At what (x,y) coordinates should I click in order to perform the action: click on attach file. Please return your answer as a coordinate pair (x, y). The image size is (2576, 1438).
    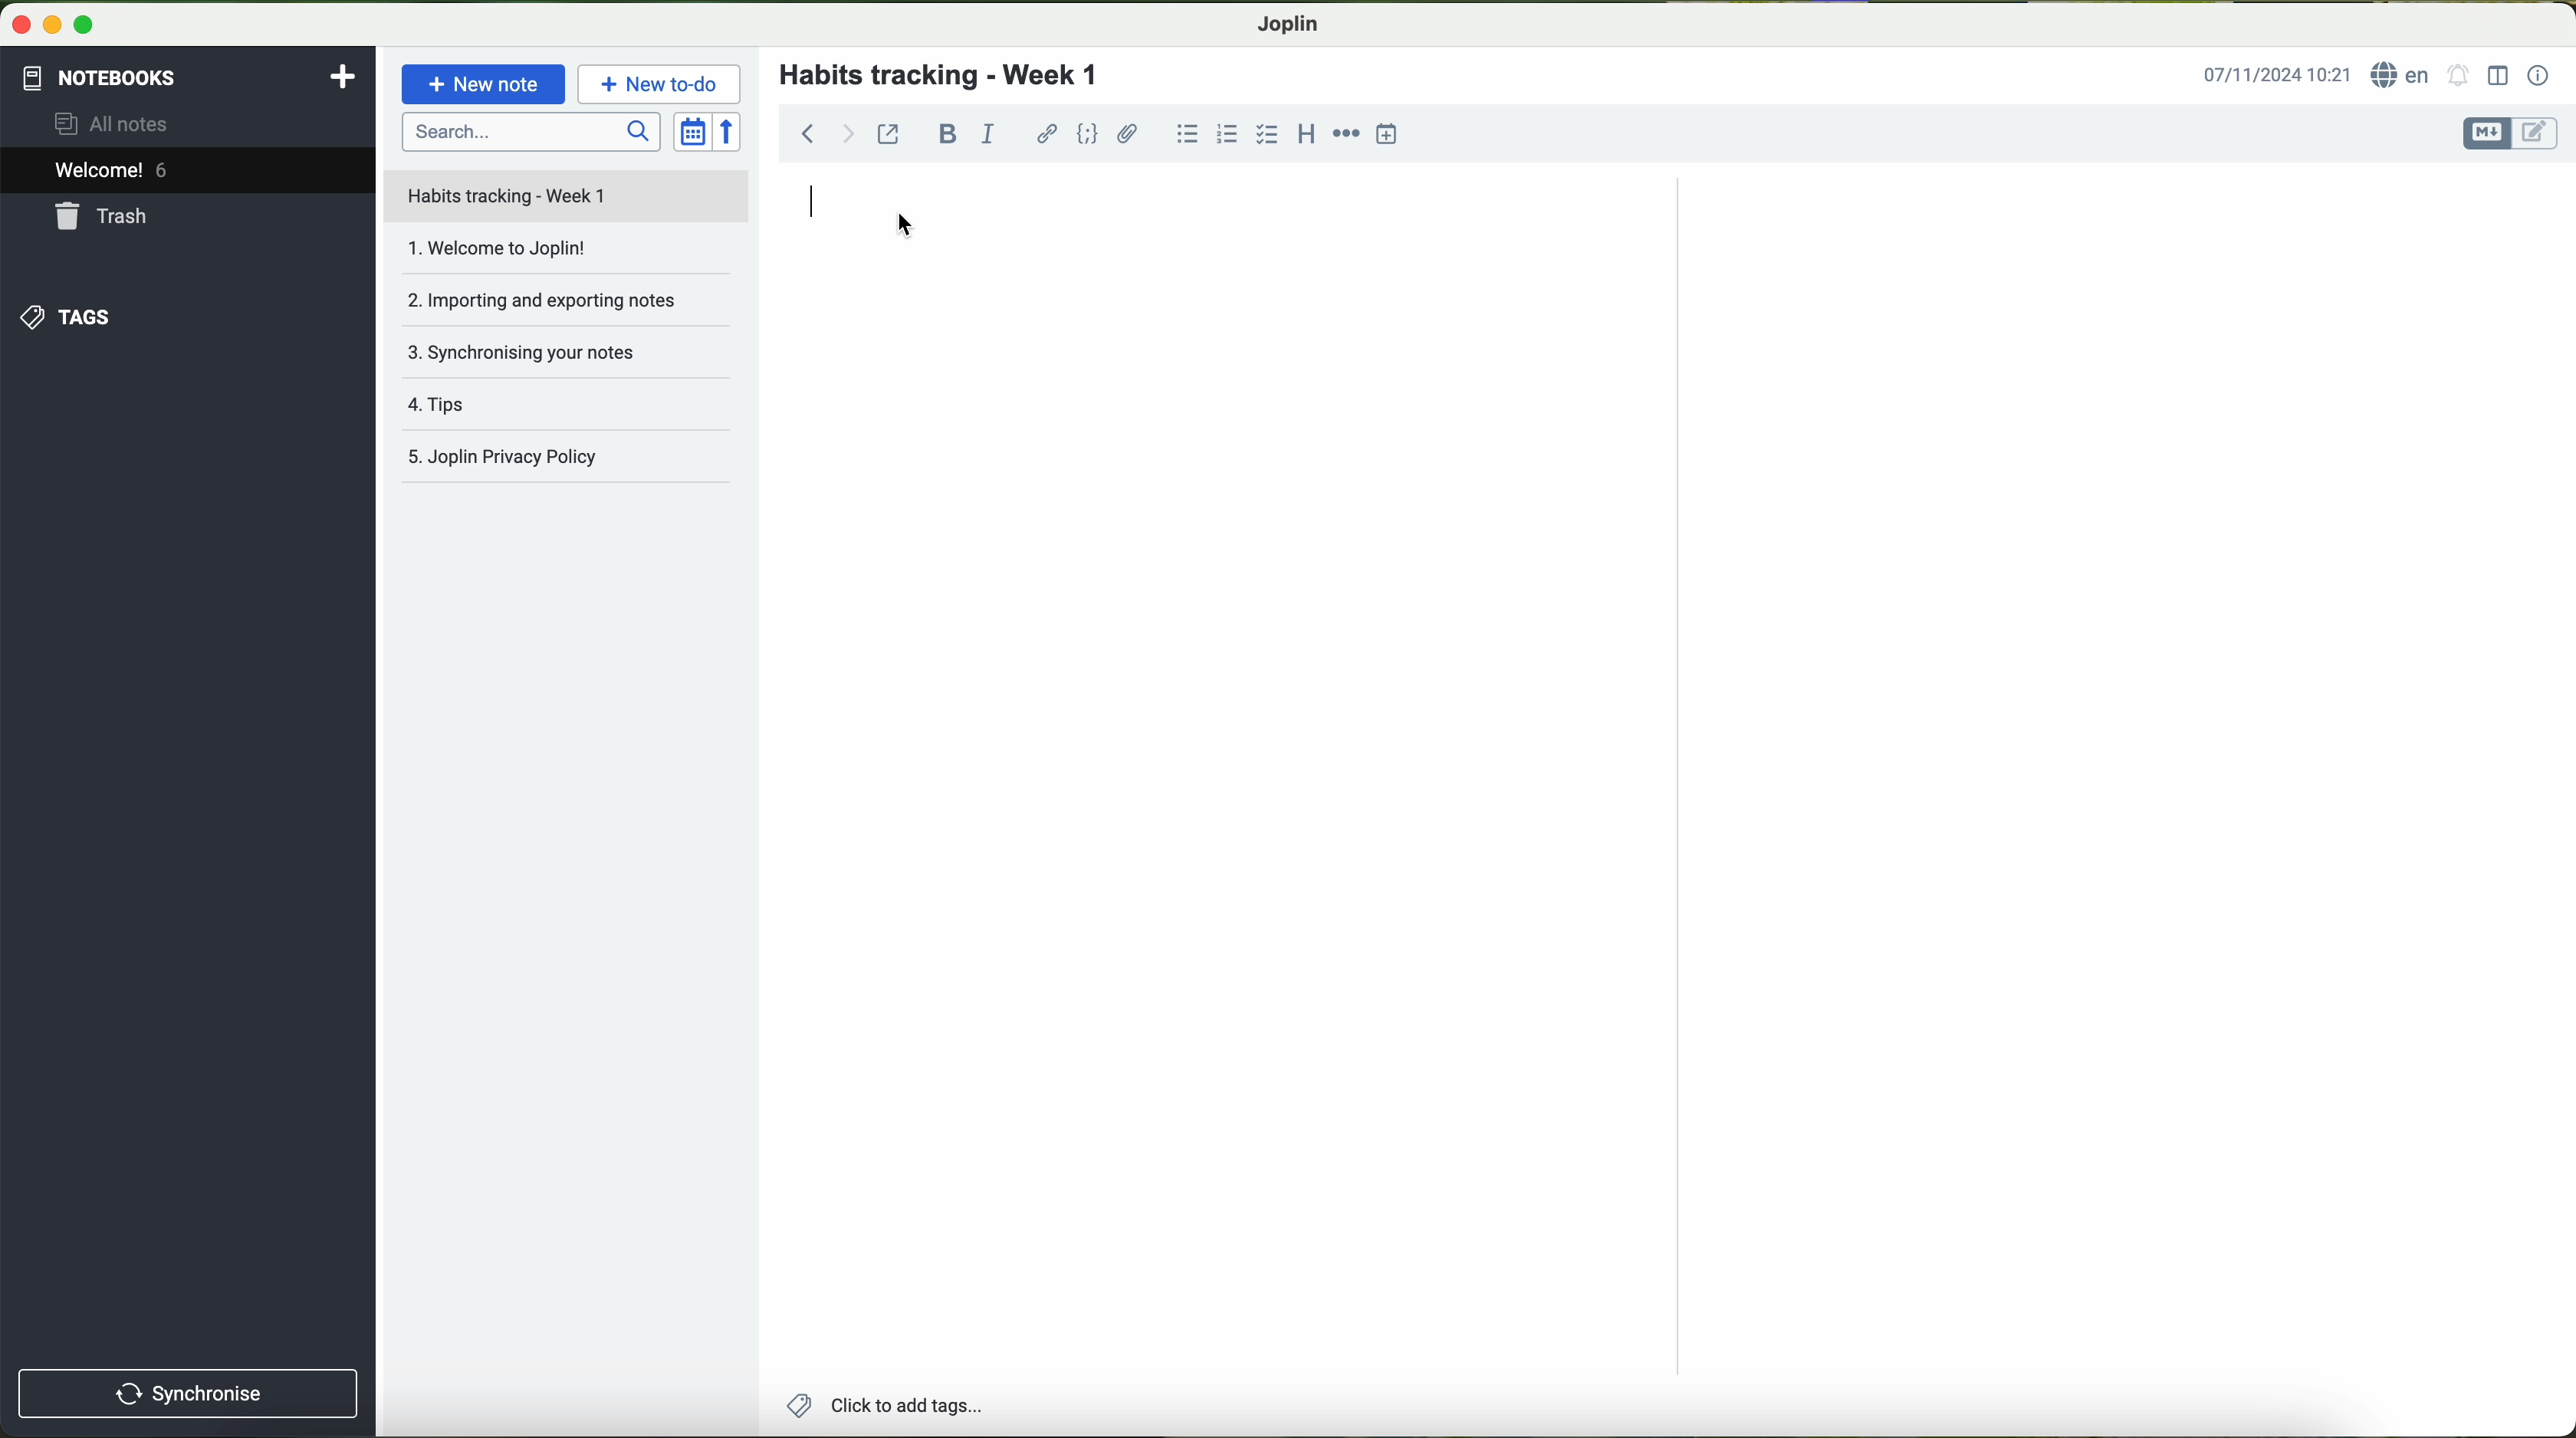
    Looking at the image, I should click on (1129, 133).